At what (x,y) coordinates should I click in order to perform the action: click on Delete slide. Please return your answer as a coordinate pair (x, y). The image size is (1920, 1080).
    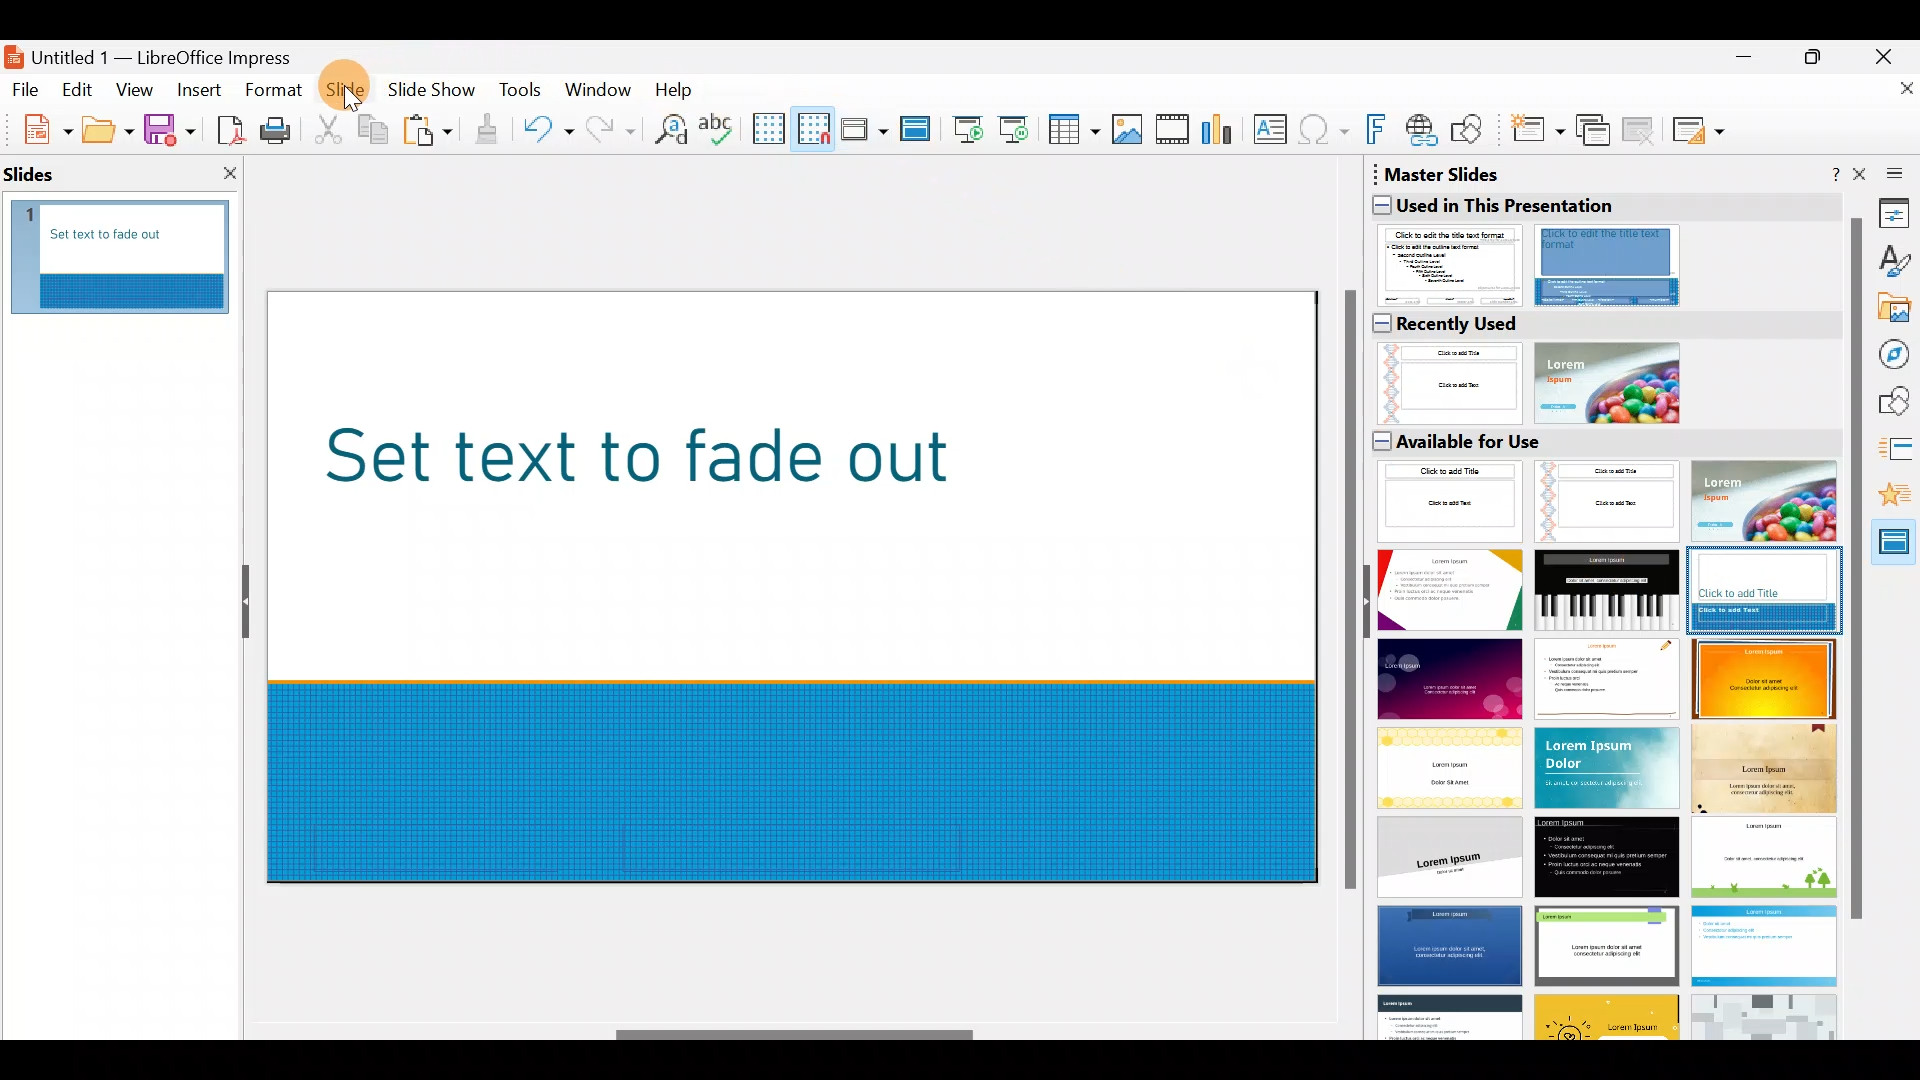
    Looking at the image, I should click on (1642, 129).